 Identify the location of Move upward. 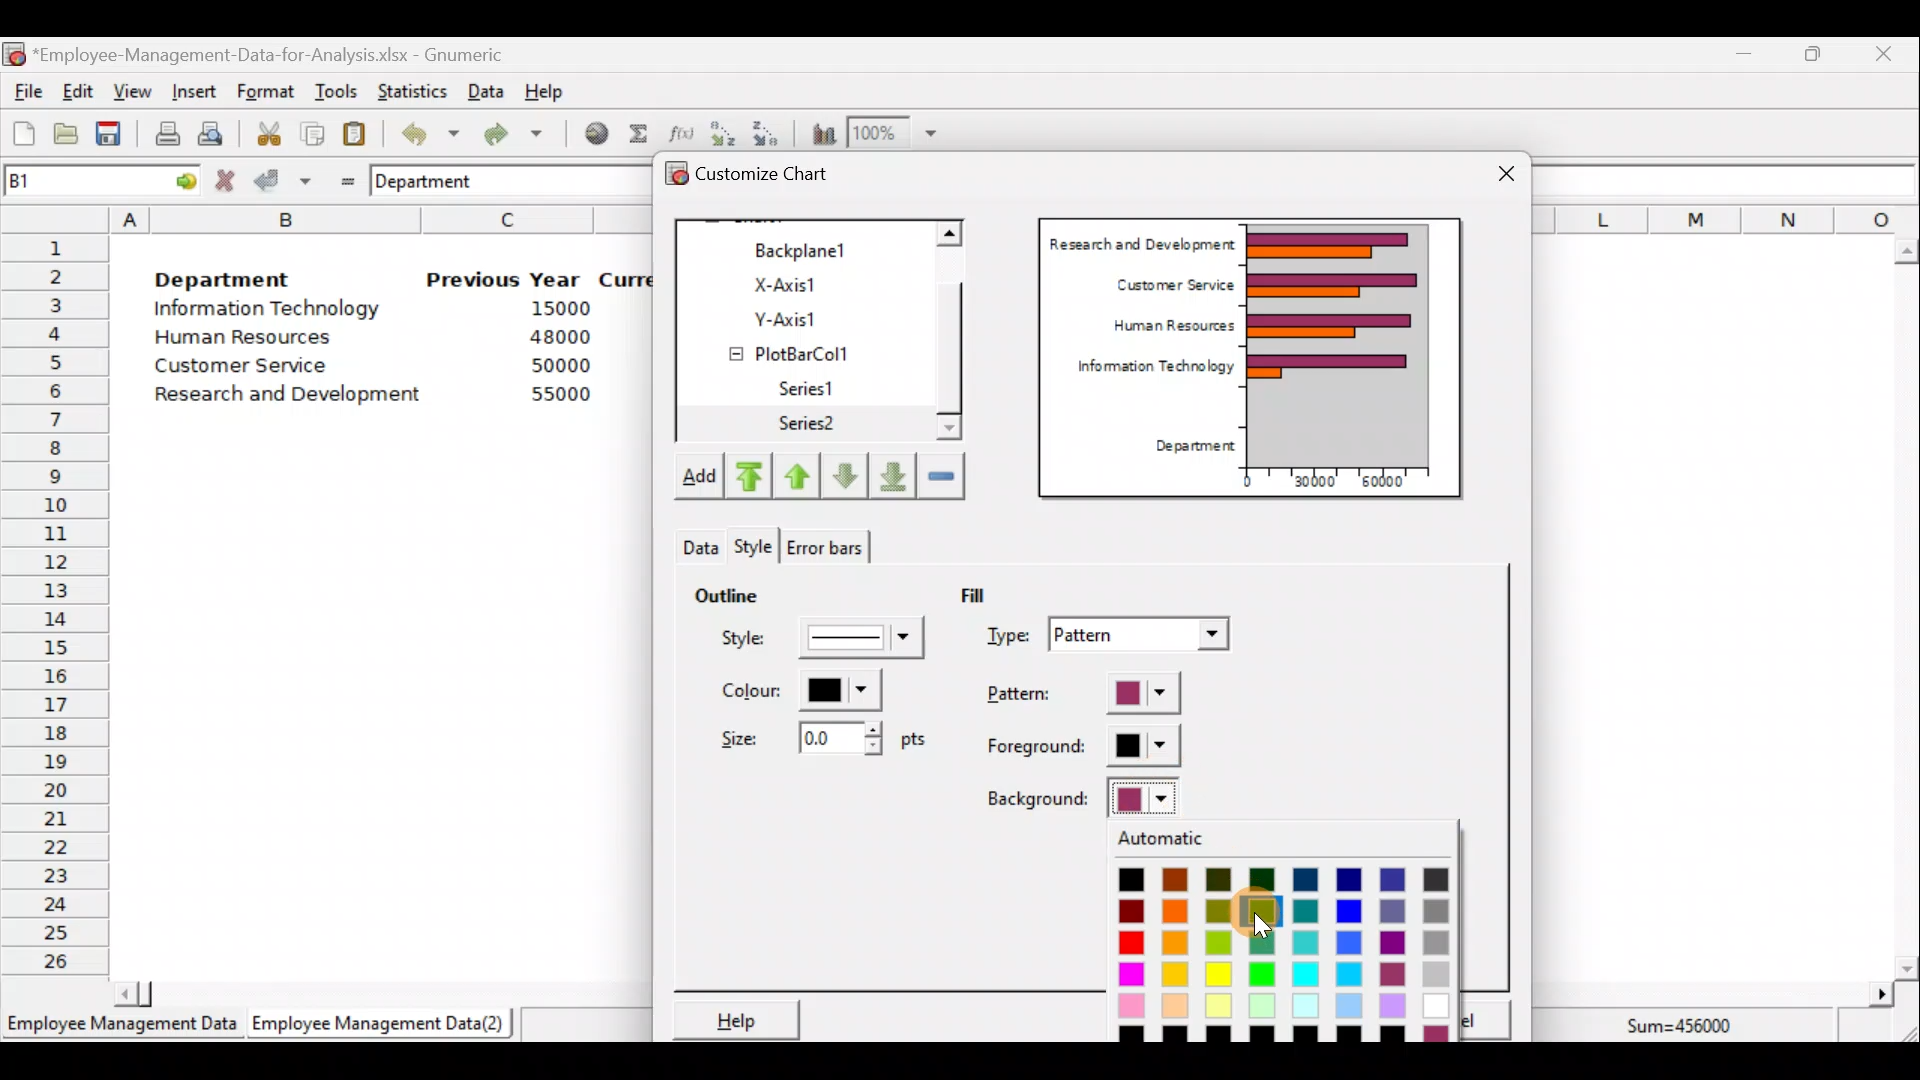
(746, 477).